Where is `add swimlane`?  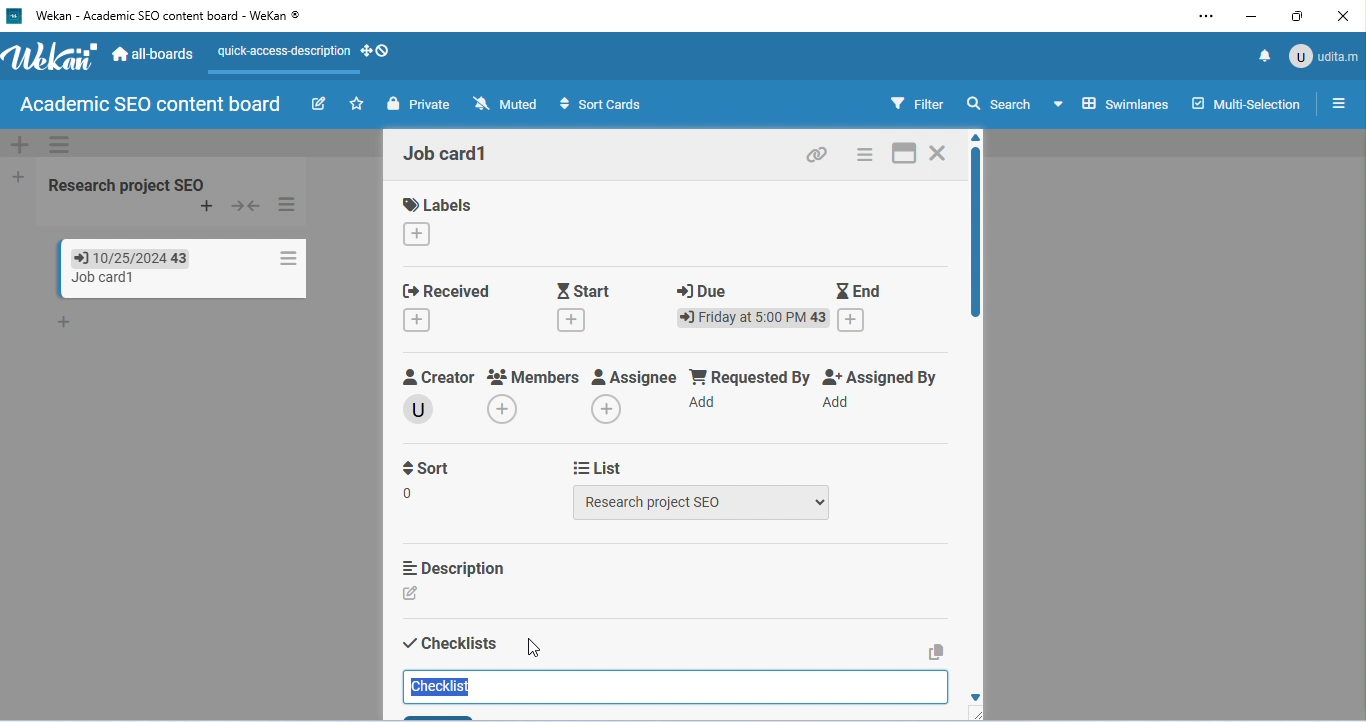
add swimlane is located at coordinates (17, 145).